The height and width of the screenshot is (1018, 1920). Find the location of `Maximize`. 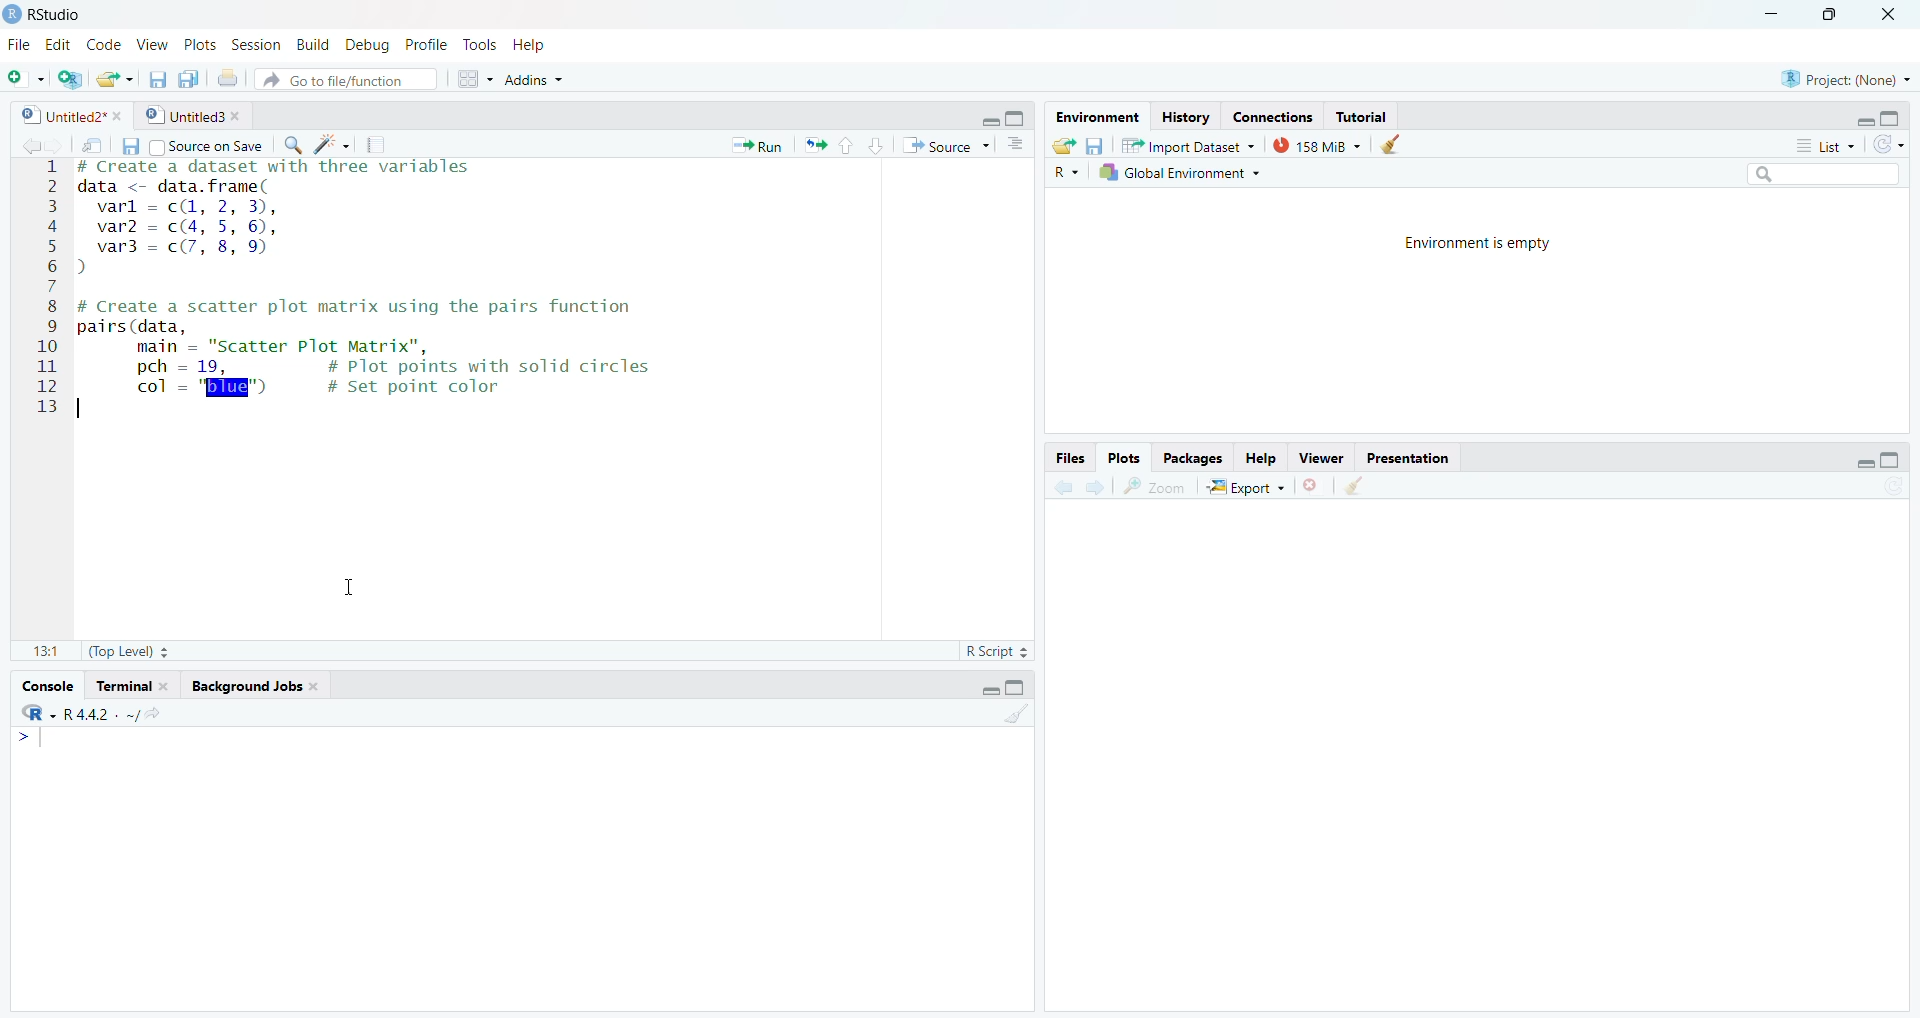

Maximize is located at coordinates (1837, 20).